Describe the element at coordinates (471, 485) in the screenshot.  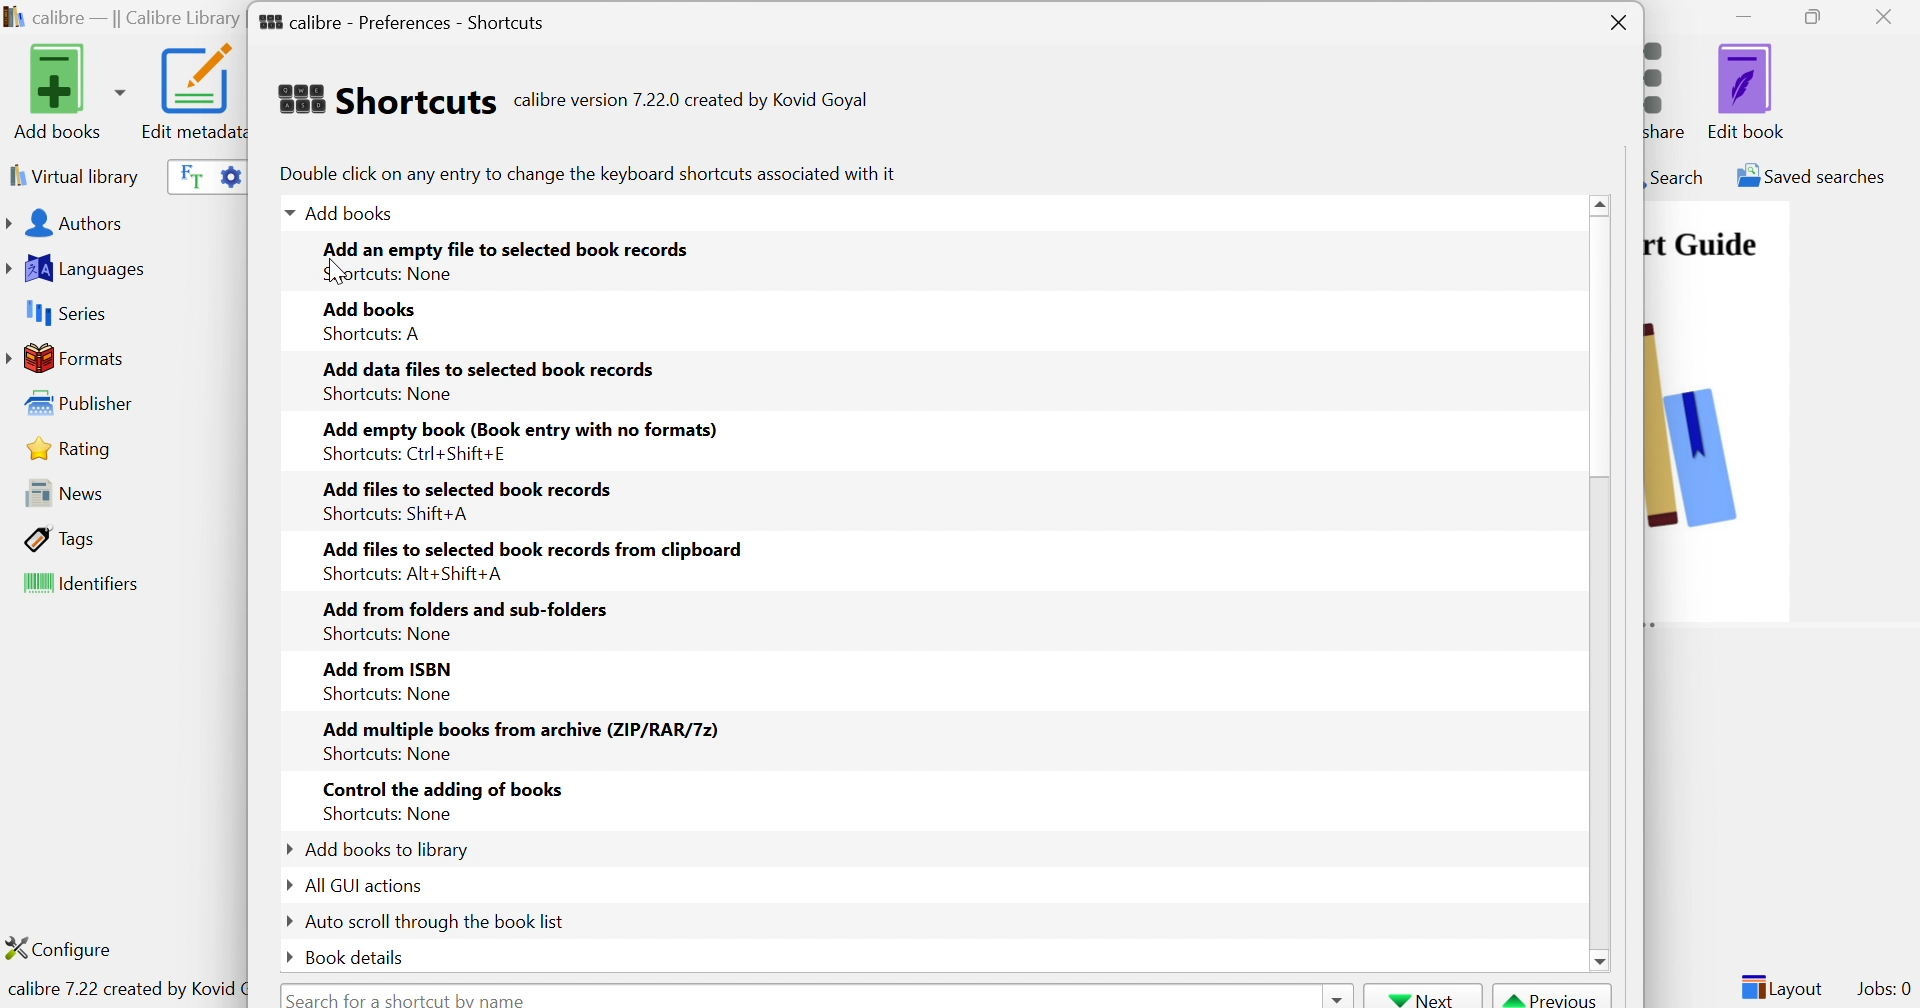
I see `Add files to selected book records` at that location.